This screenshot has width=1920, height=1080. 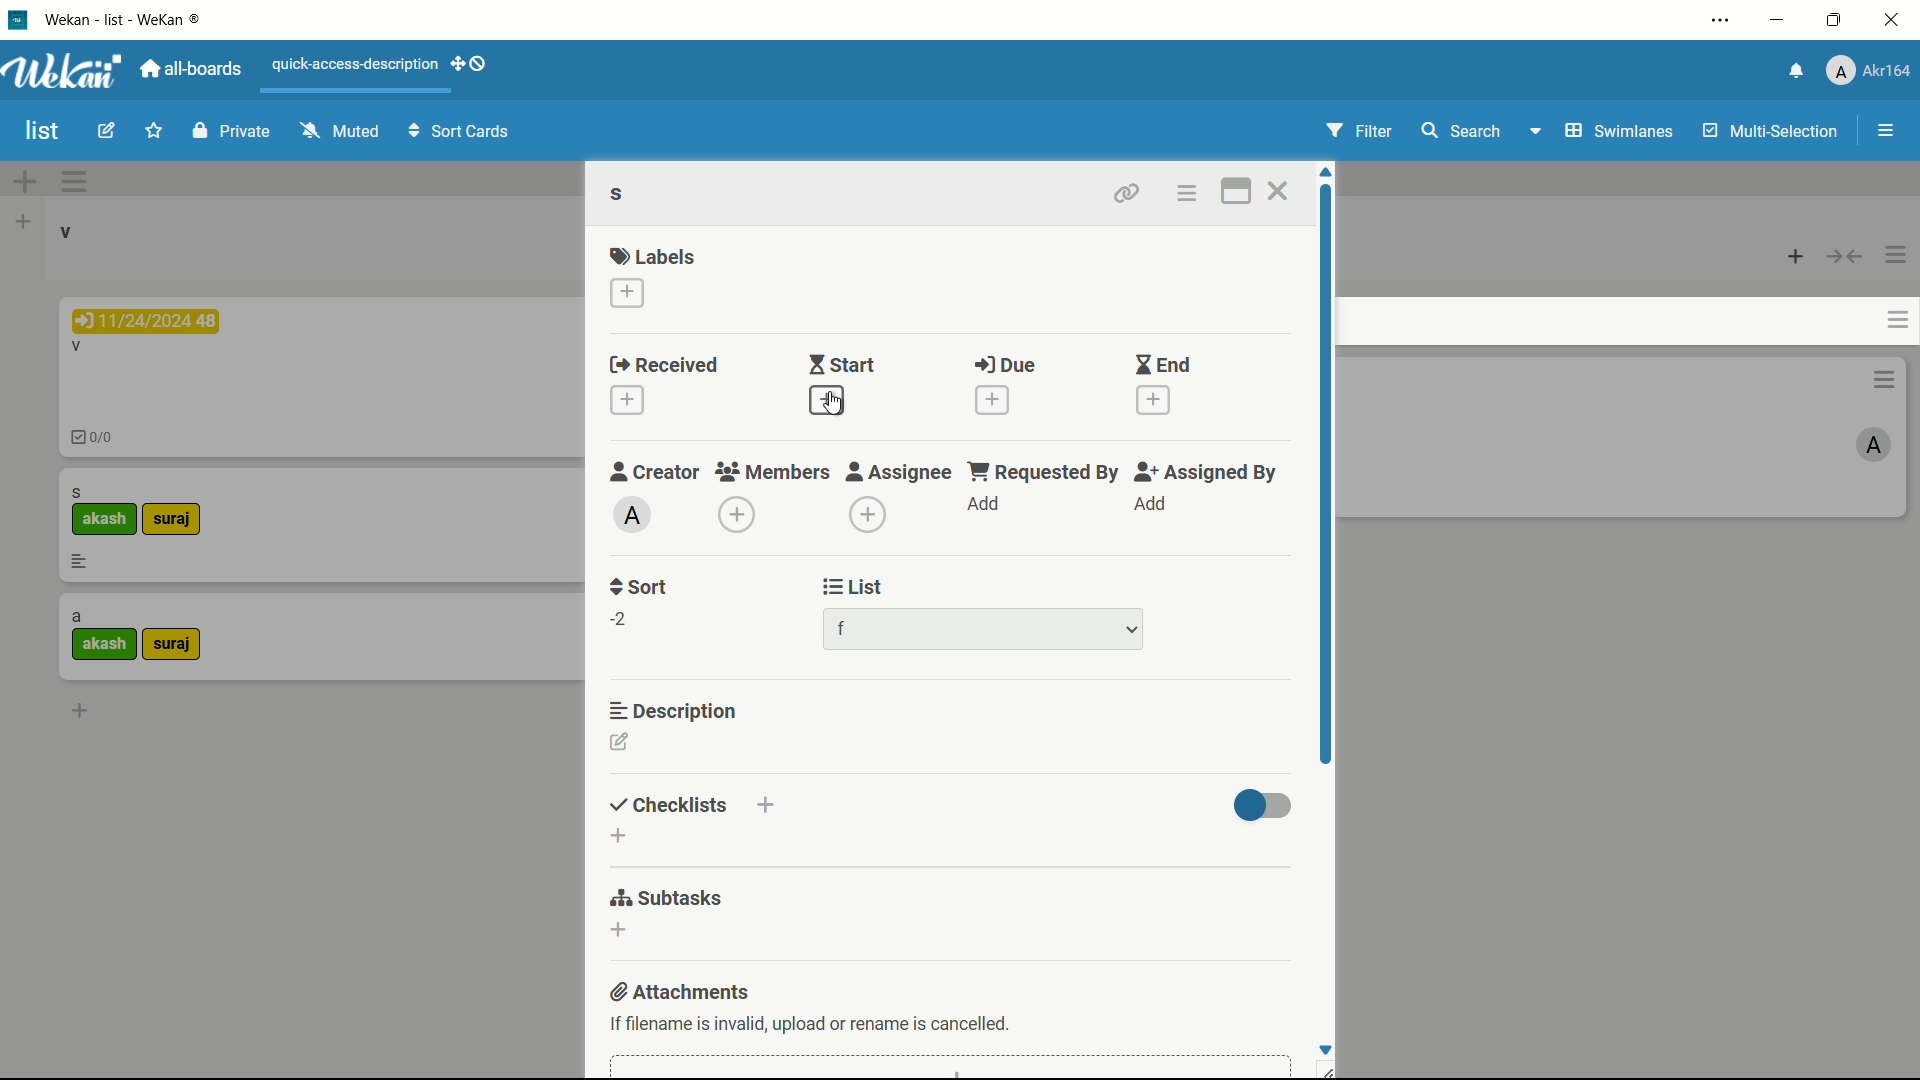 What do you see at coordinates (1234, 192) in the screenshot?
I see `maximize card` at bounding box center [1234, 192].